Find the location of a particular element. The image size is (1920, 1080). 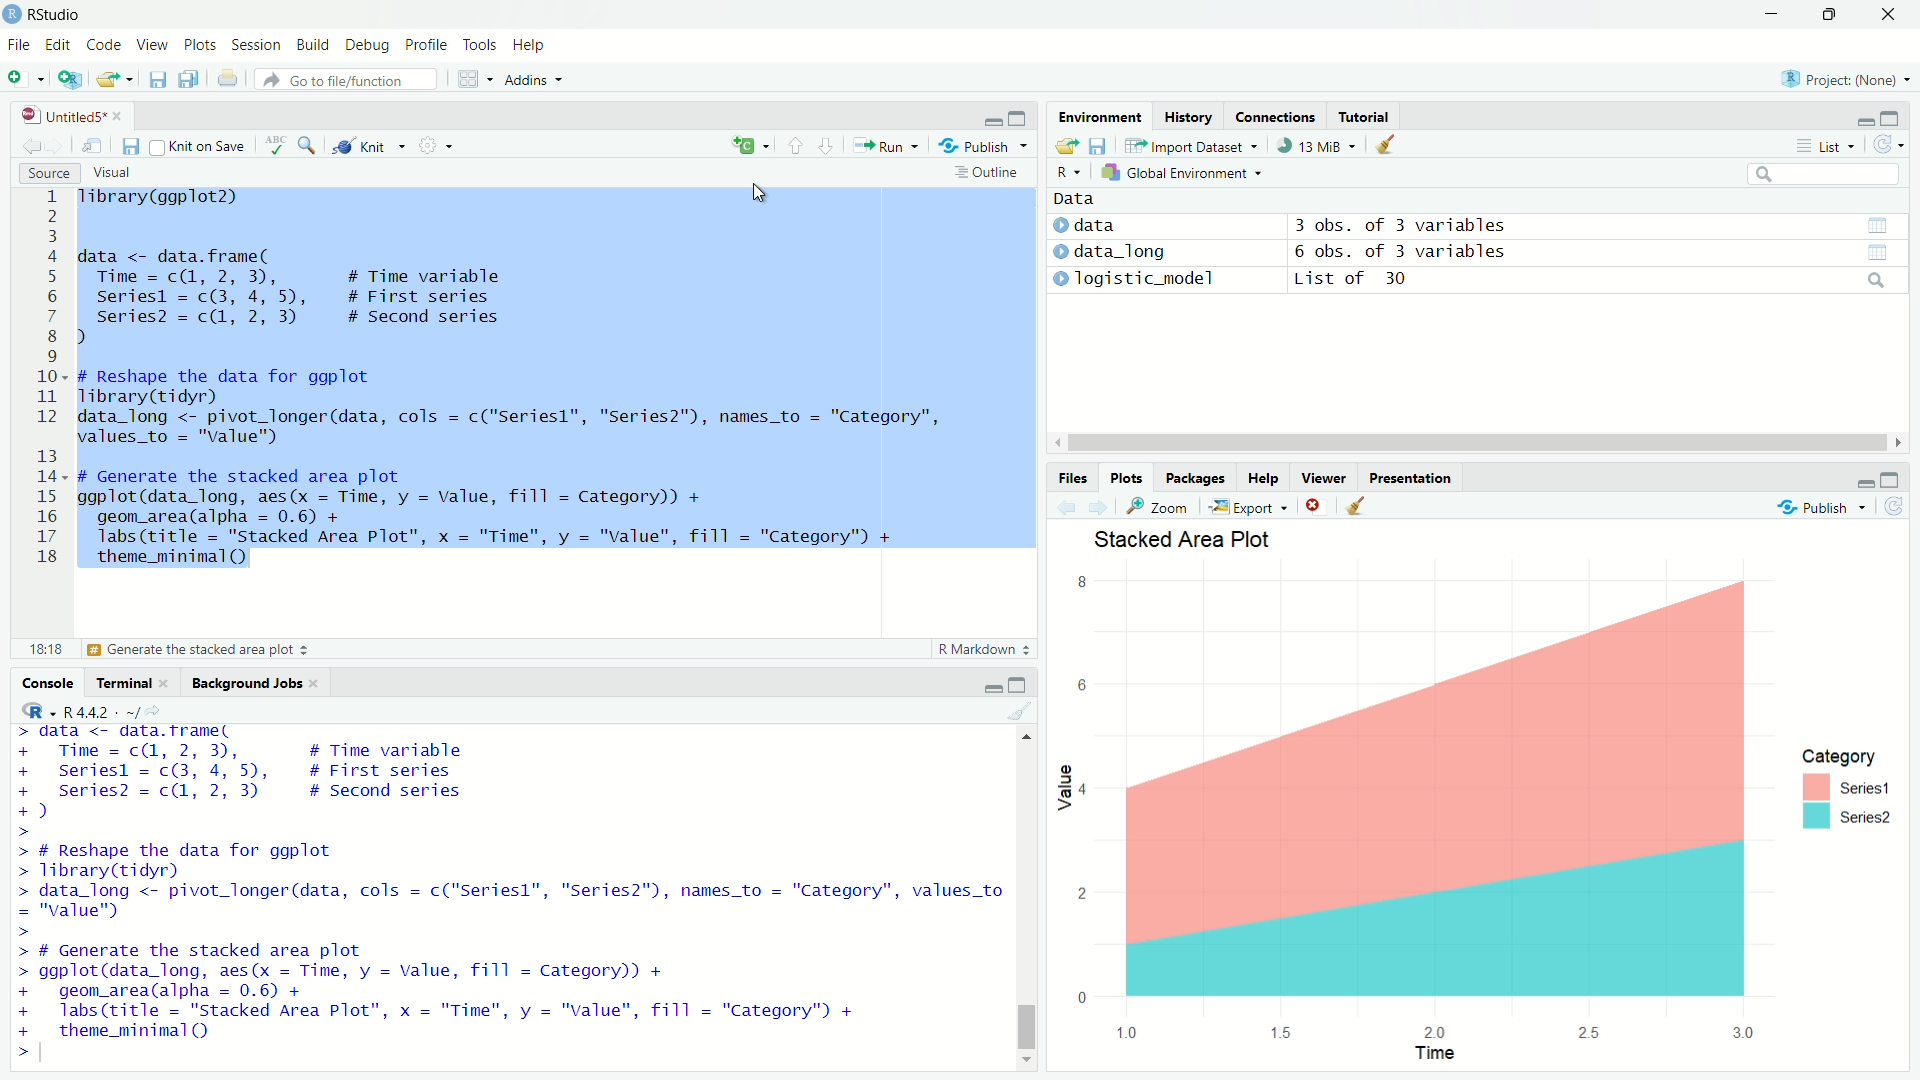

Files is located at coordinates (1066, 477).